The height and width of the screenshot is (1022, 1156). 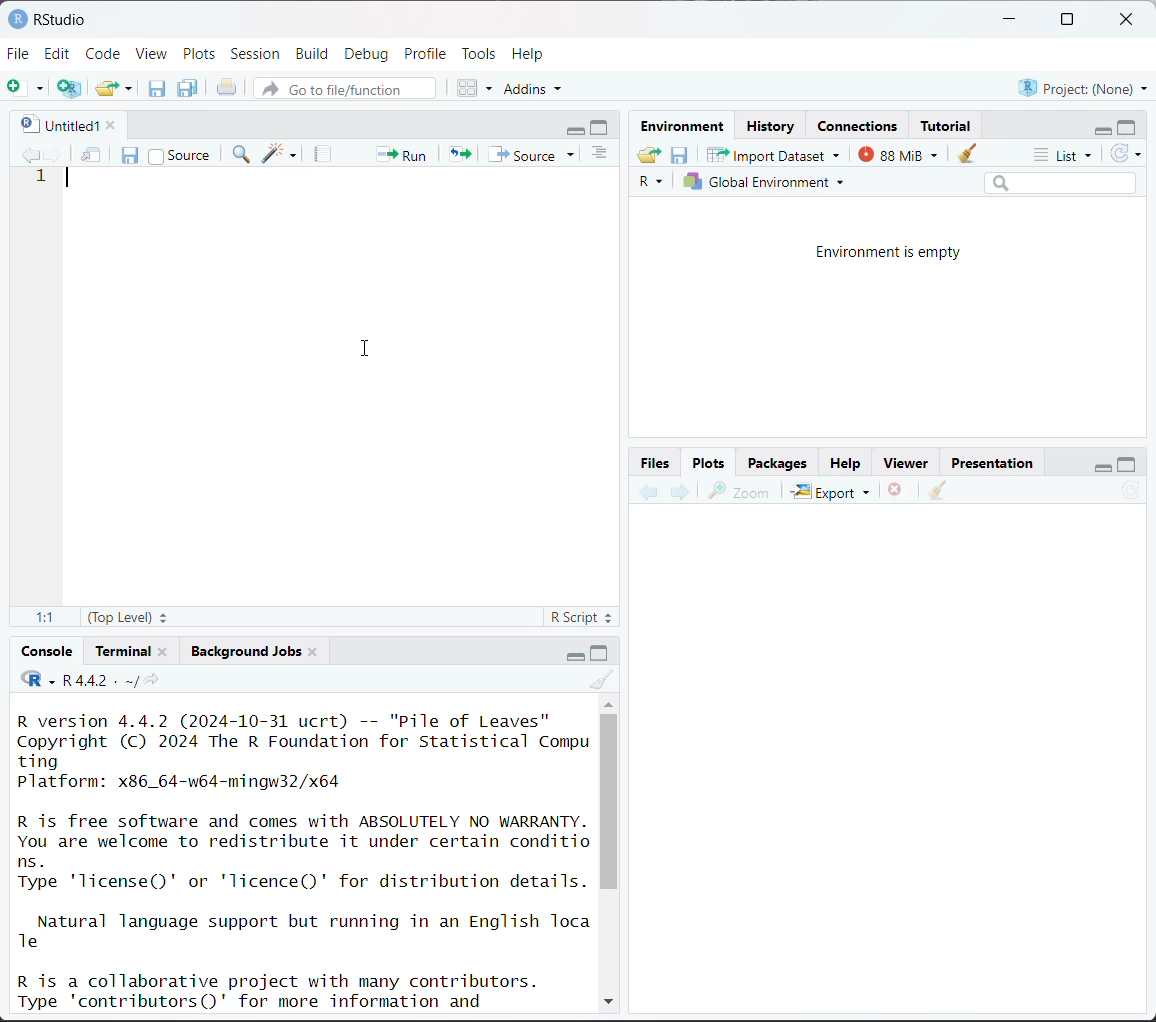 I want to click on Edit, so click(x=60, y=53).